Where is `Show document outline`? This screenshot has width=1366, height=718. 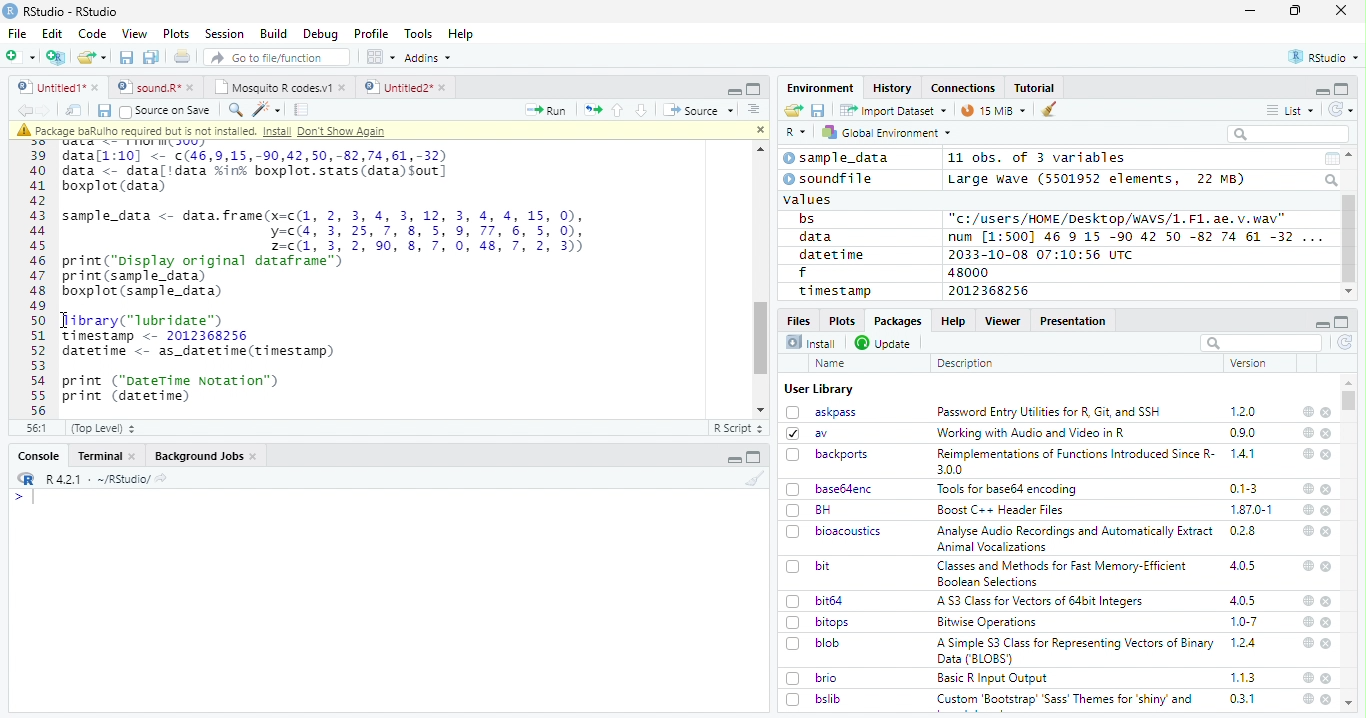 Show document outline is located at coordinates (752, 109).